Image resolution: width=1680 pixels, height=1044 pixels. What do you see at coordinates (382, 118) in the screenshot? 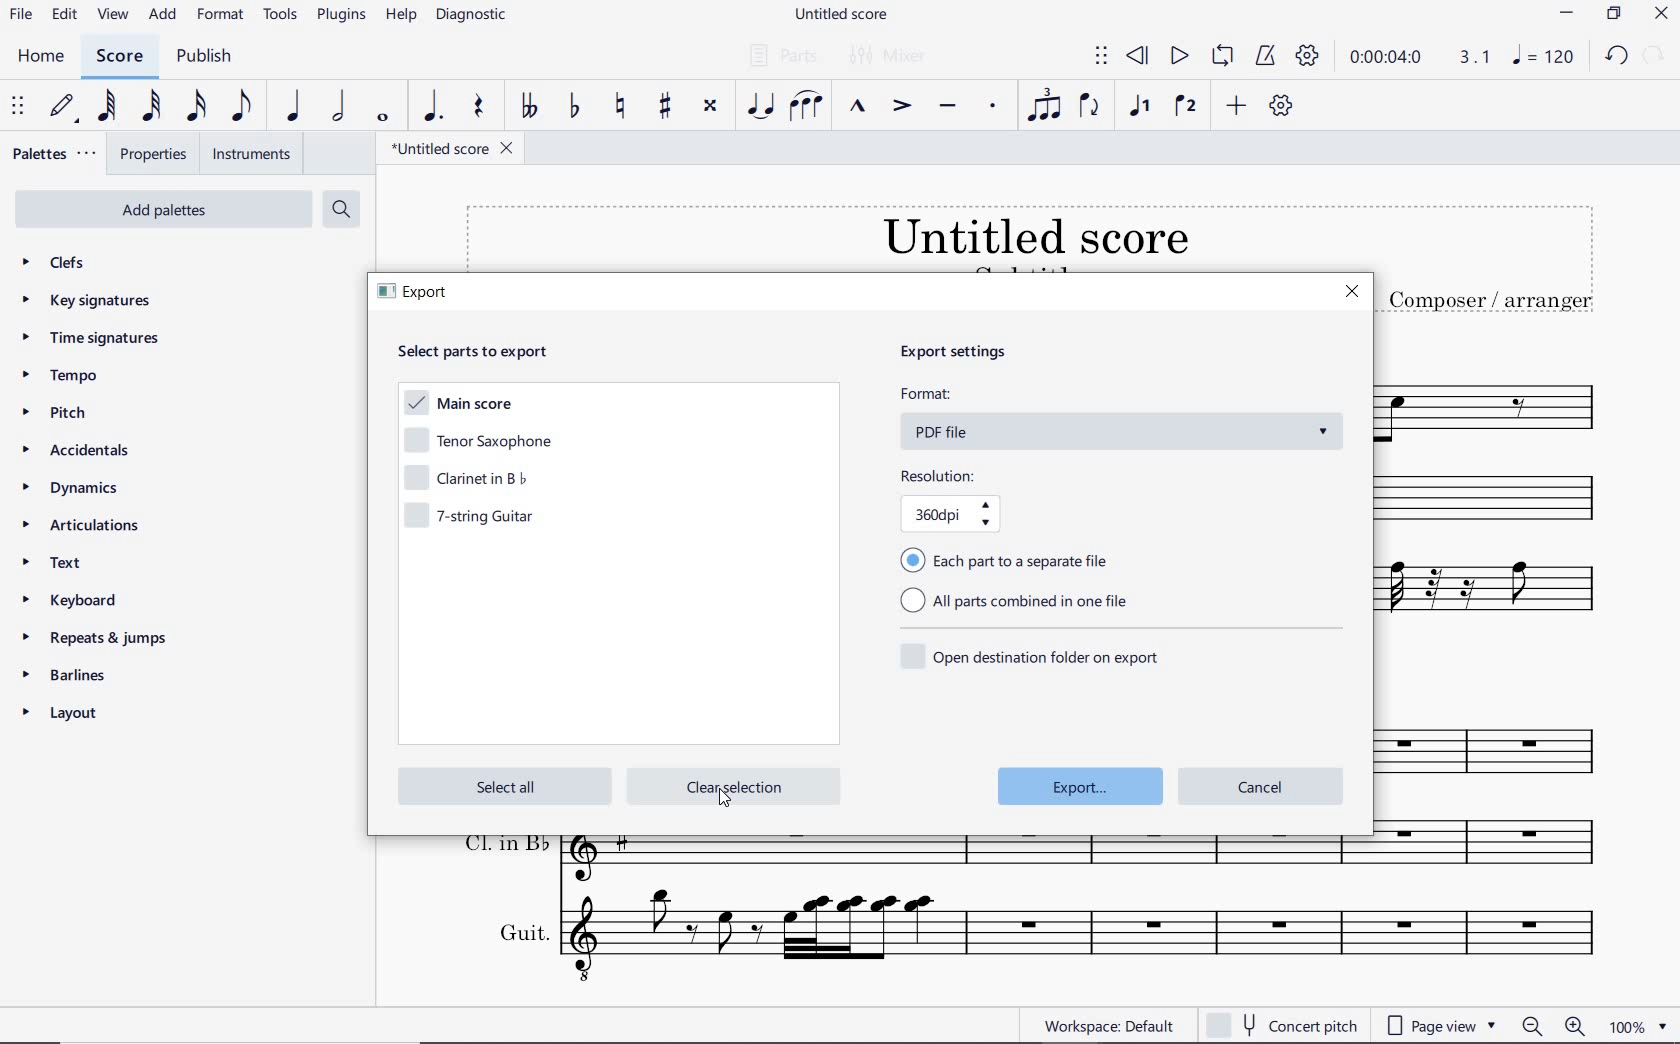
I see `WHOLE NOTE` at bounding box center [382, 118].